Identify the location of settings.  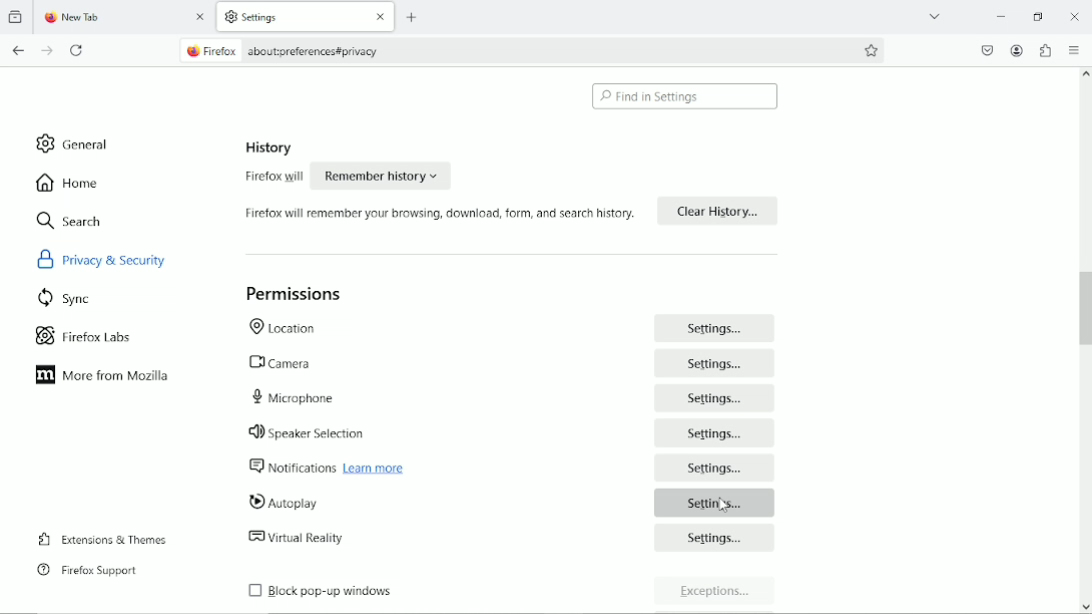
(715, 502).